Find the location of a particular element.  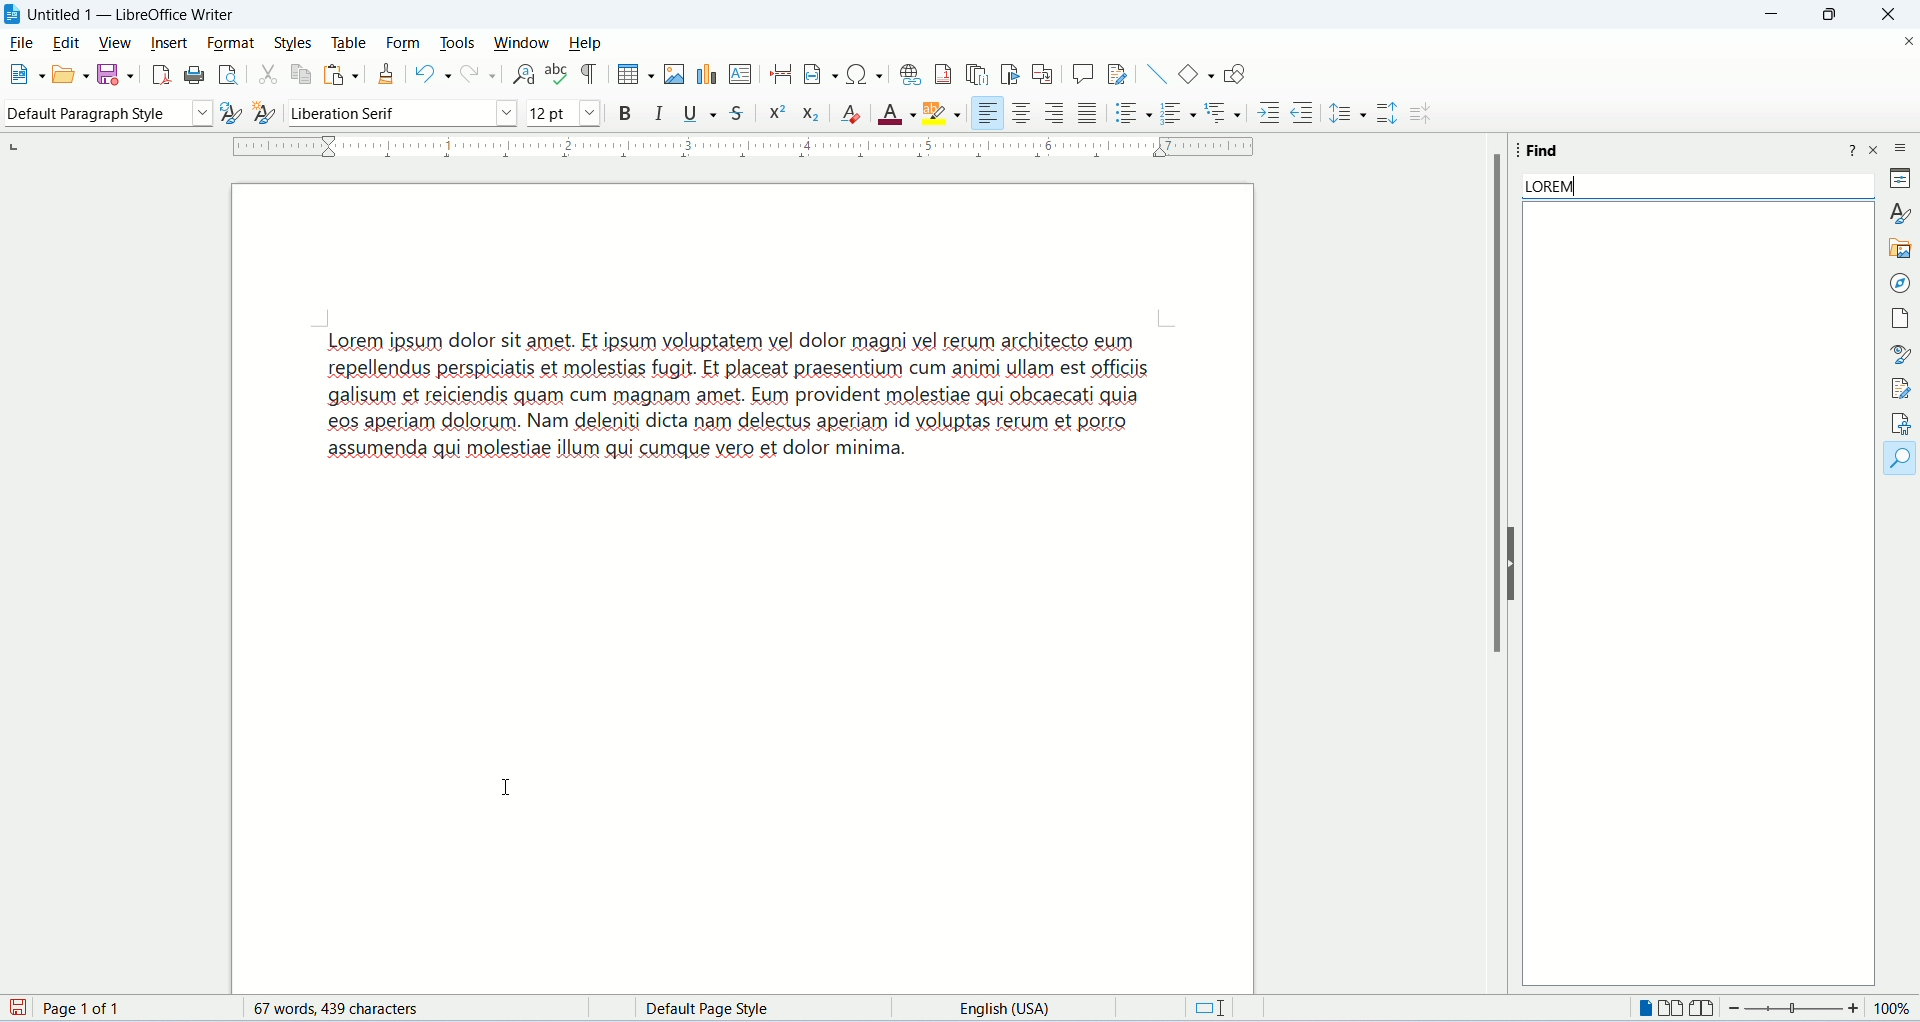

form is located at coordinates (405, 43).